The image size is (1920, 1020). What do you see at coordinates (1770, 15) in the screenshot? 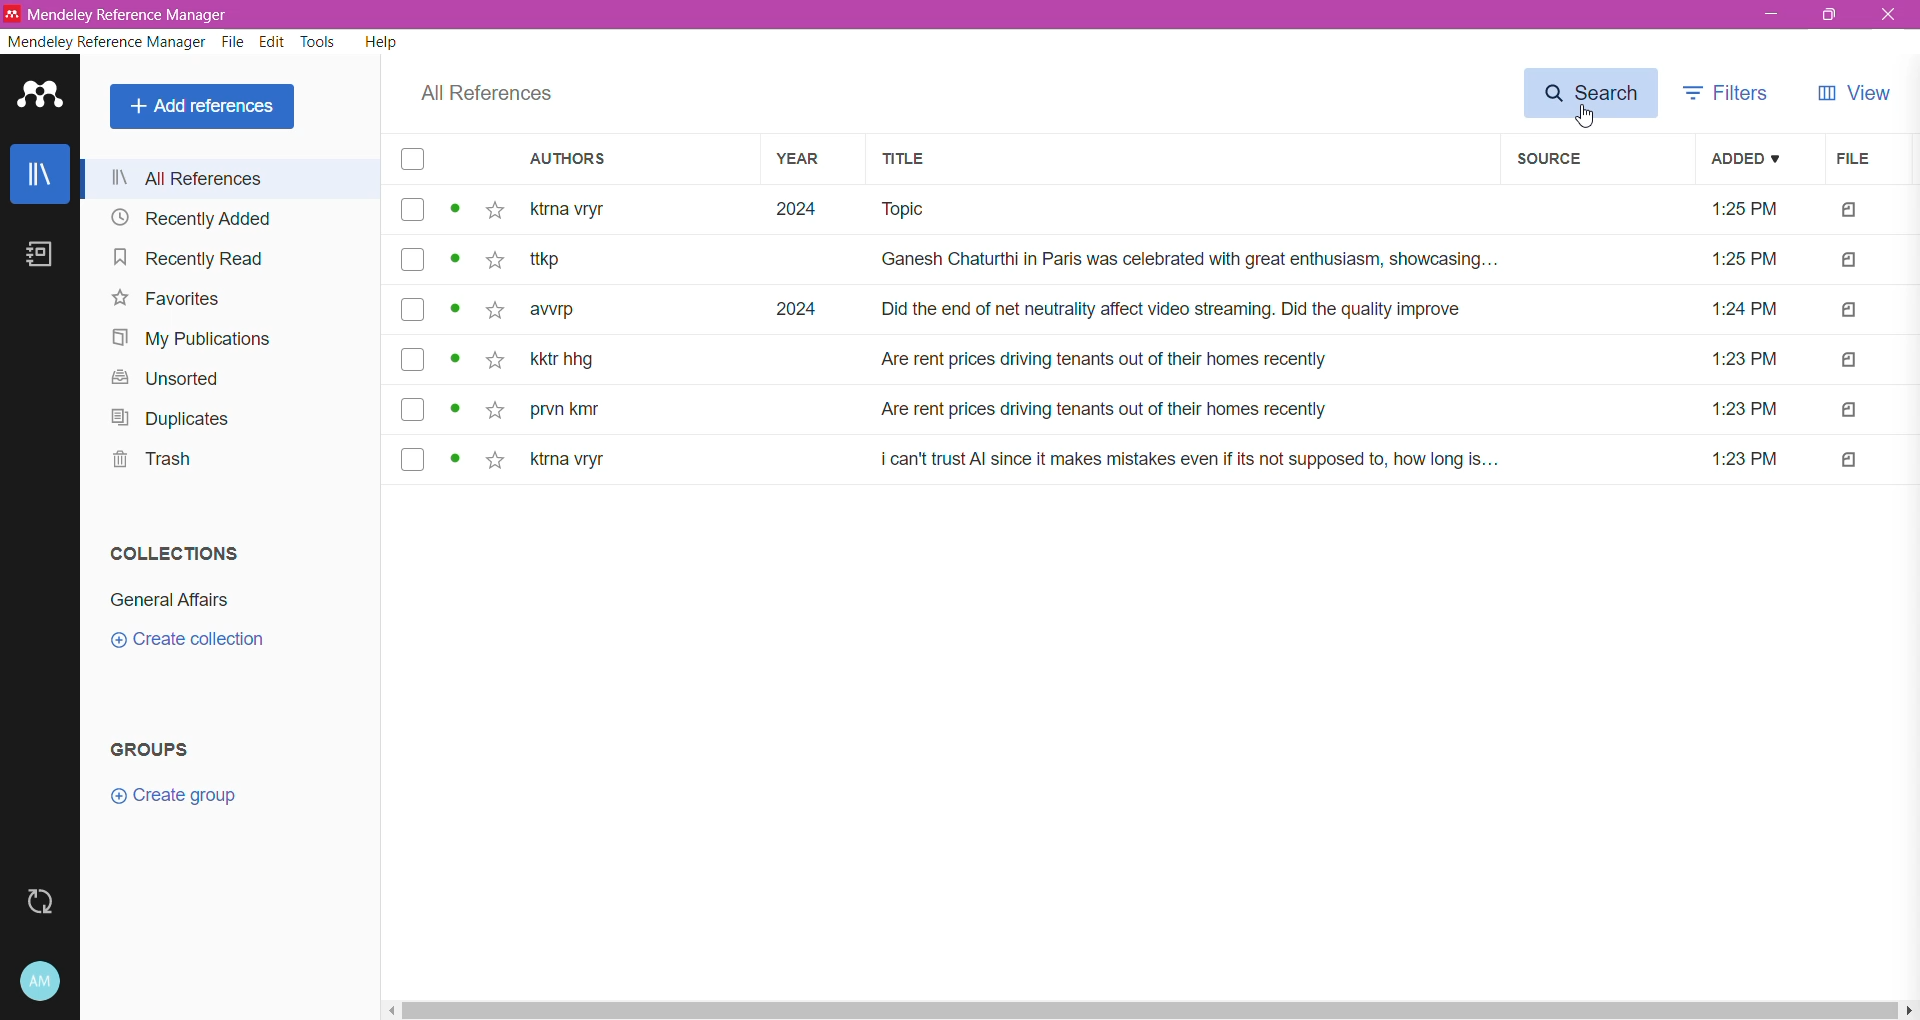
I see `Minimize` at bounding box center [1770, 15].